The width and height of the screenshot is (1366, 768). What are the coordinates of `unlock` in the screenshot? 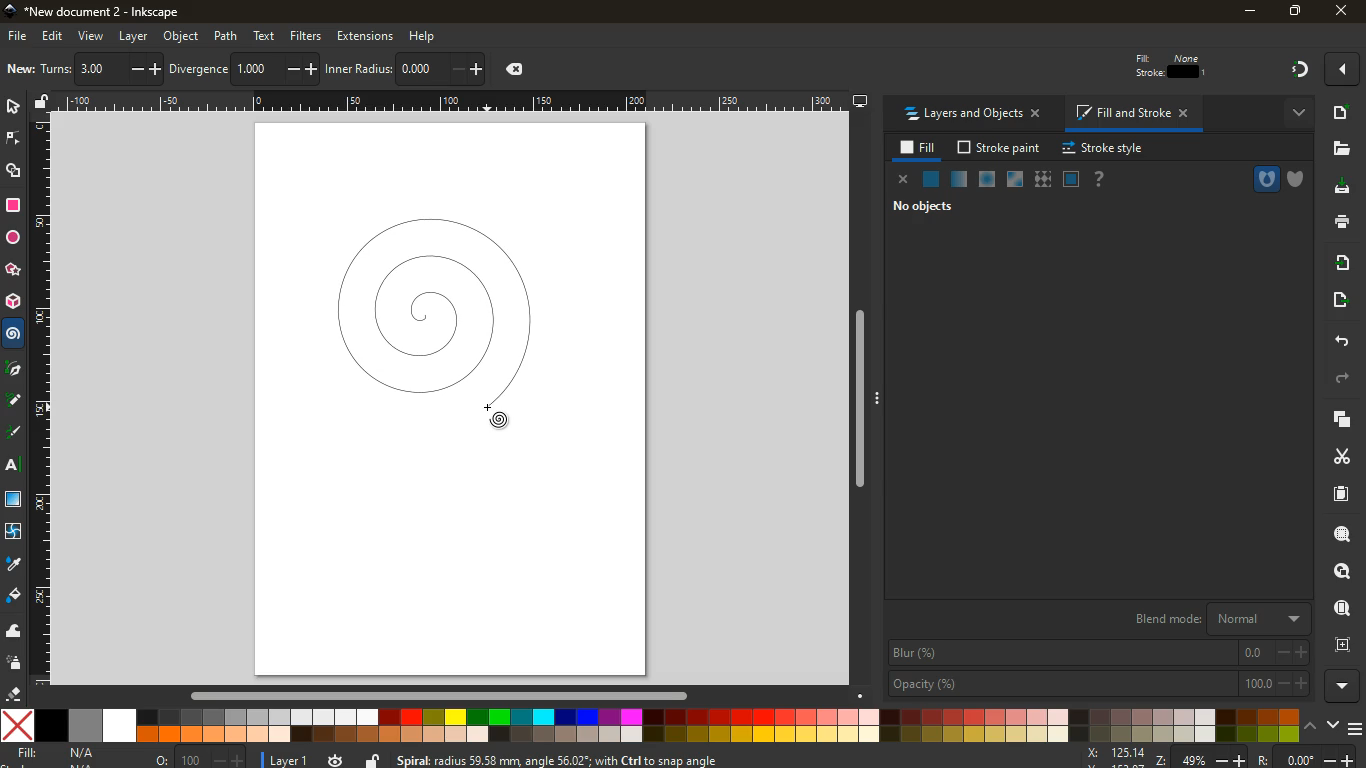 It's located at (372, 760).